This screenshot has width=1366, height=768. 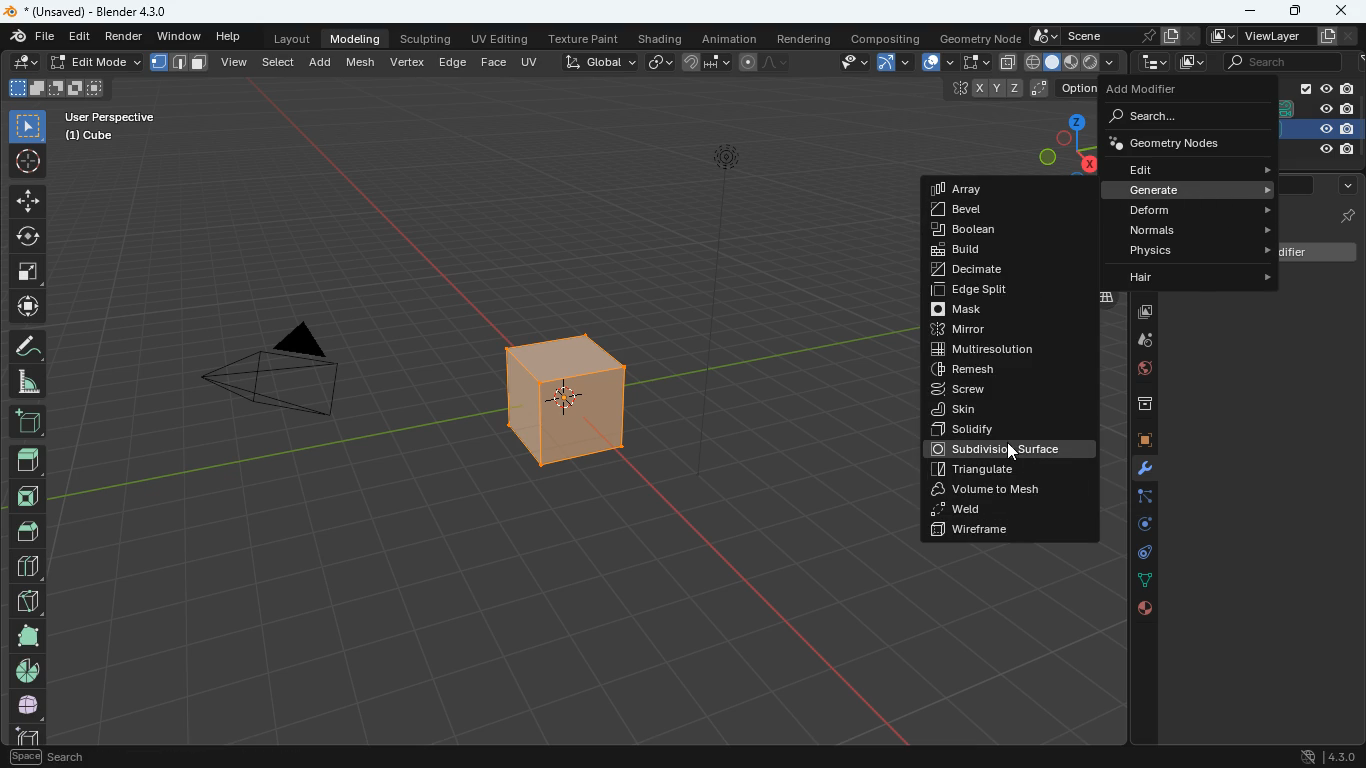 What do you see at coordinates (87, 11) in the screenshot?
I see `blender` at bounding box center [87, 11].